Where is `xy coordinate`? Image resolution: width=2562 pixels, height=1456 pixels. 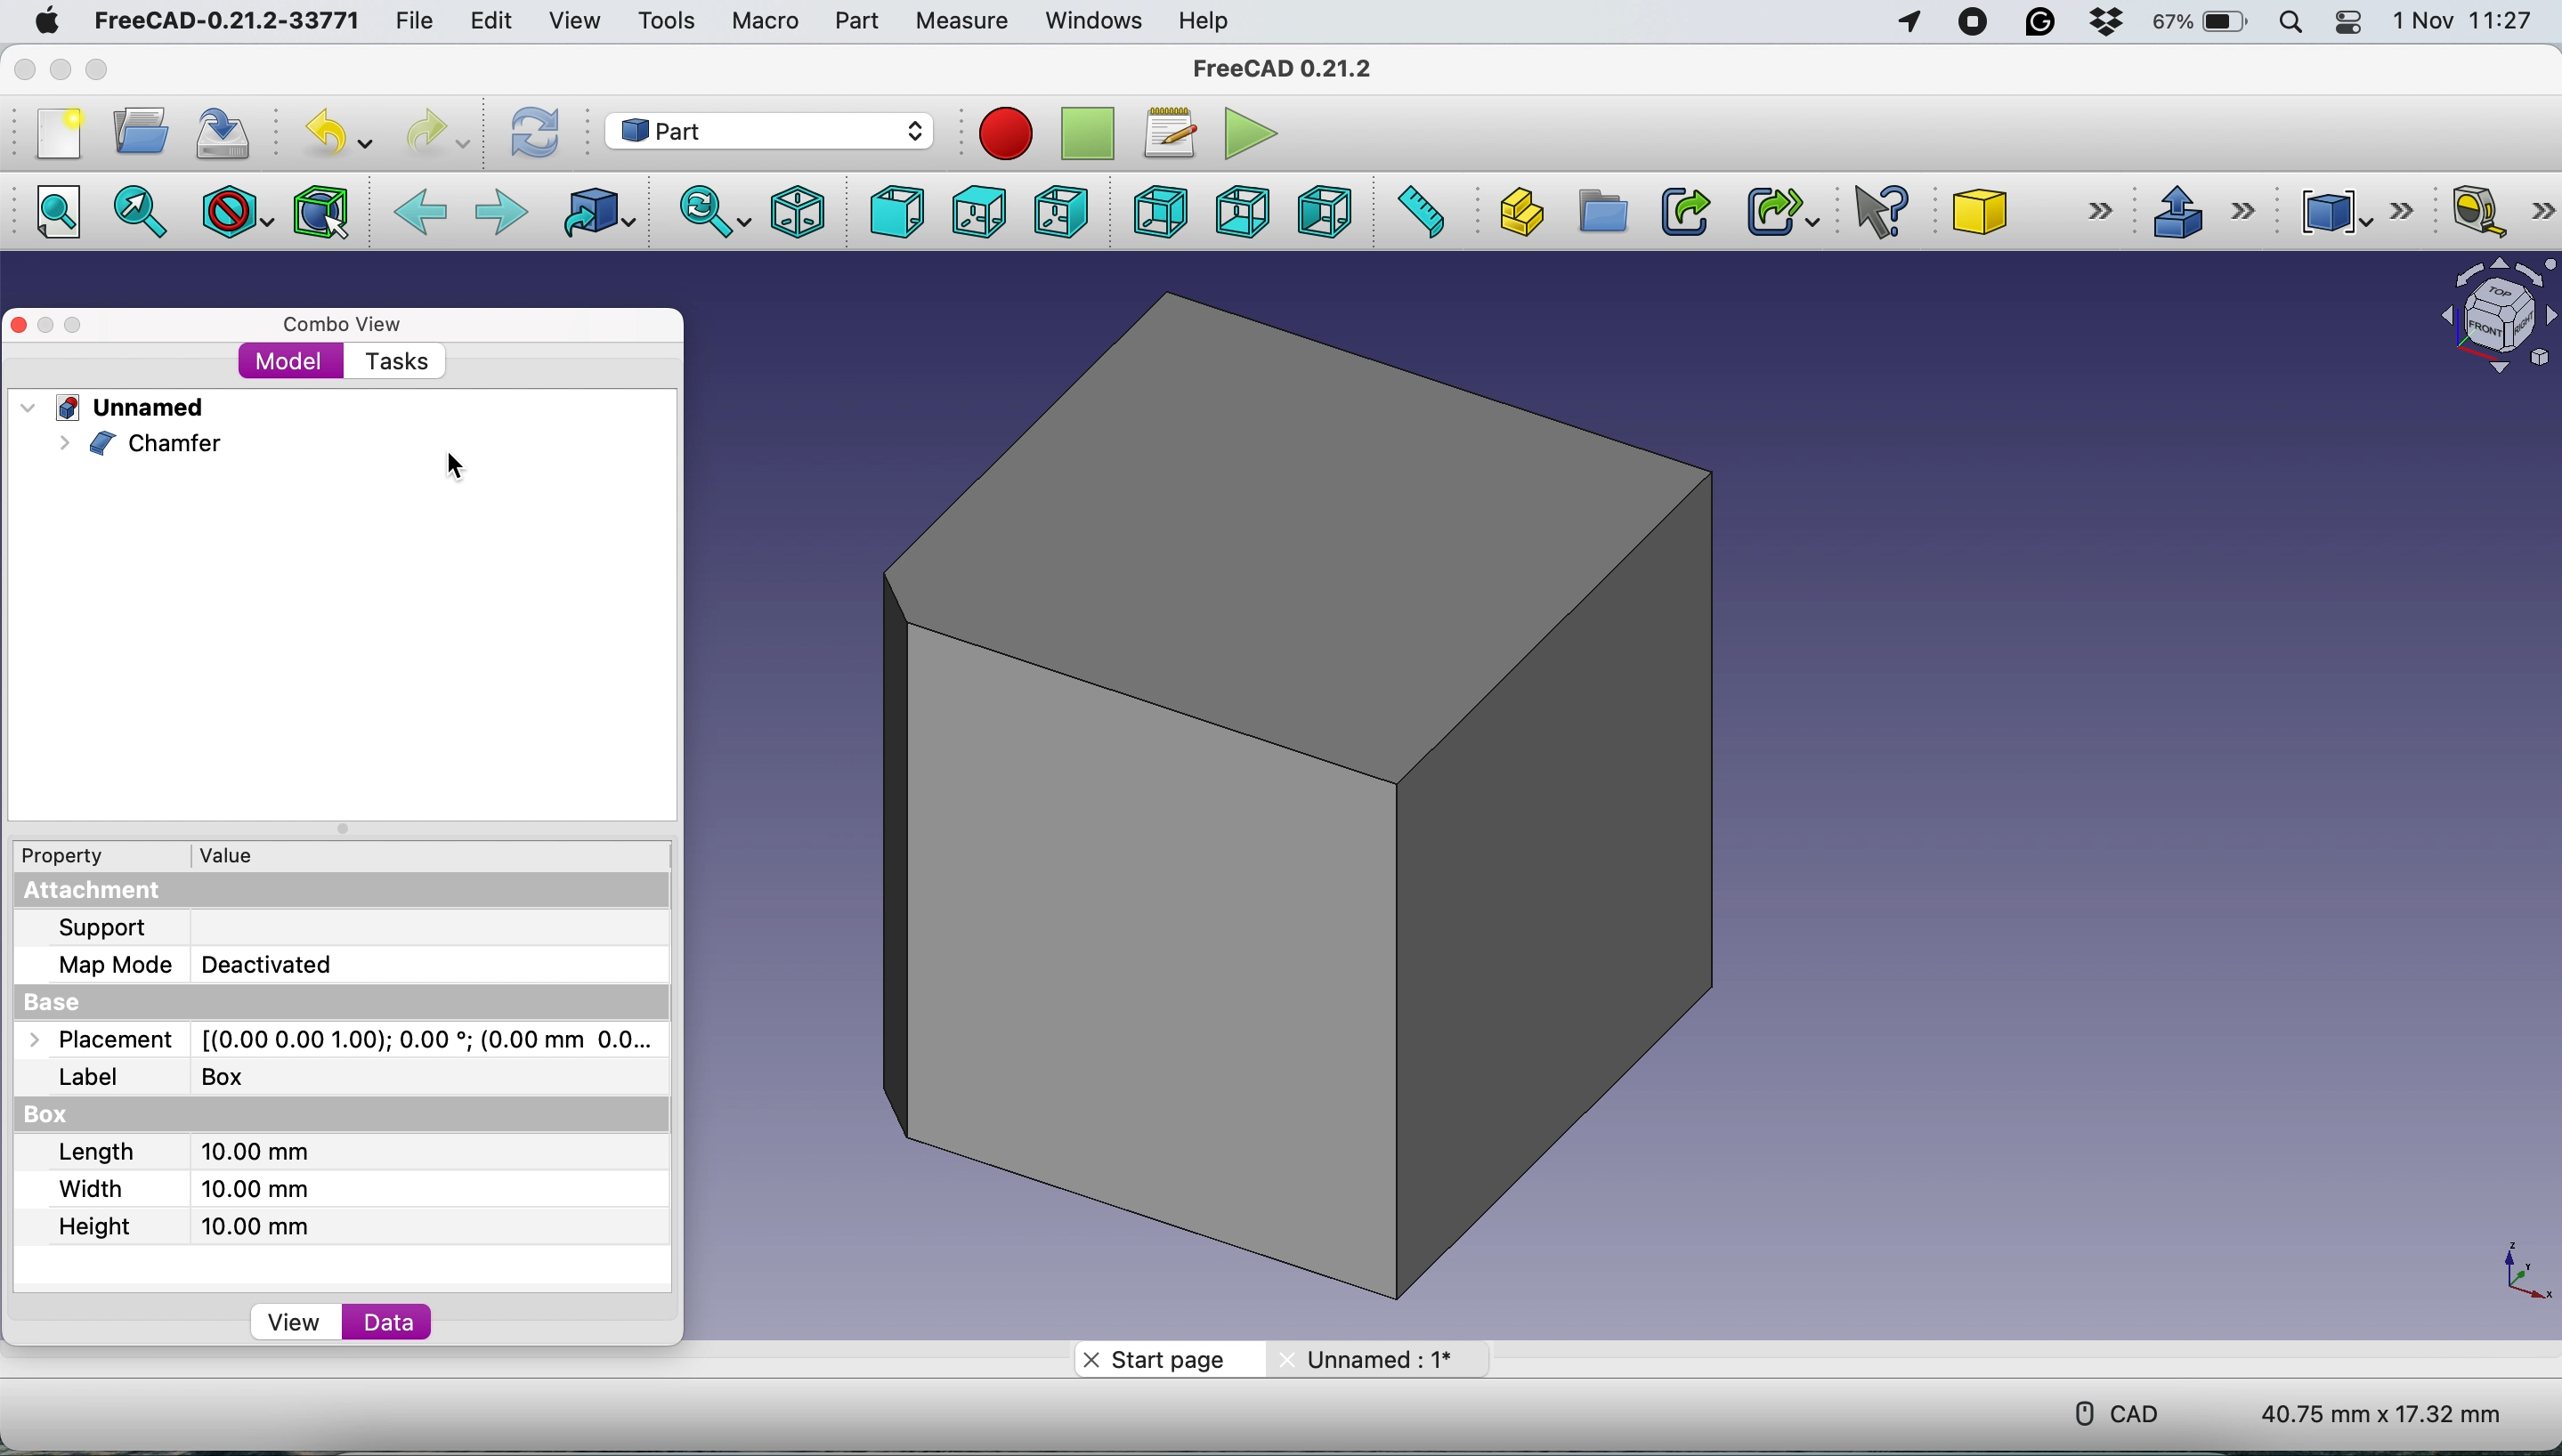 xy coordinate is located at coordinates (2517, 1266).